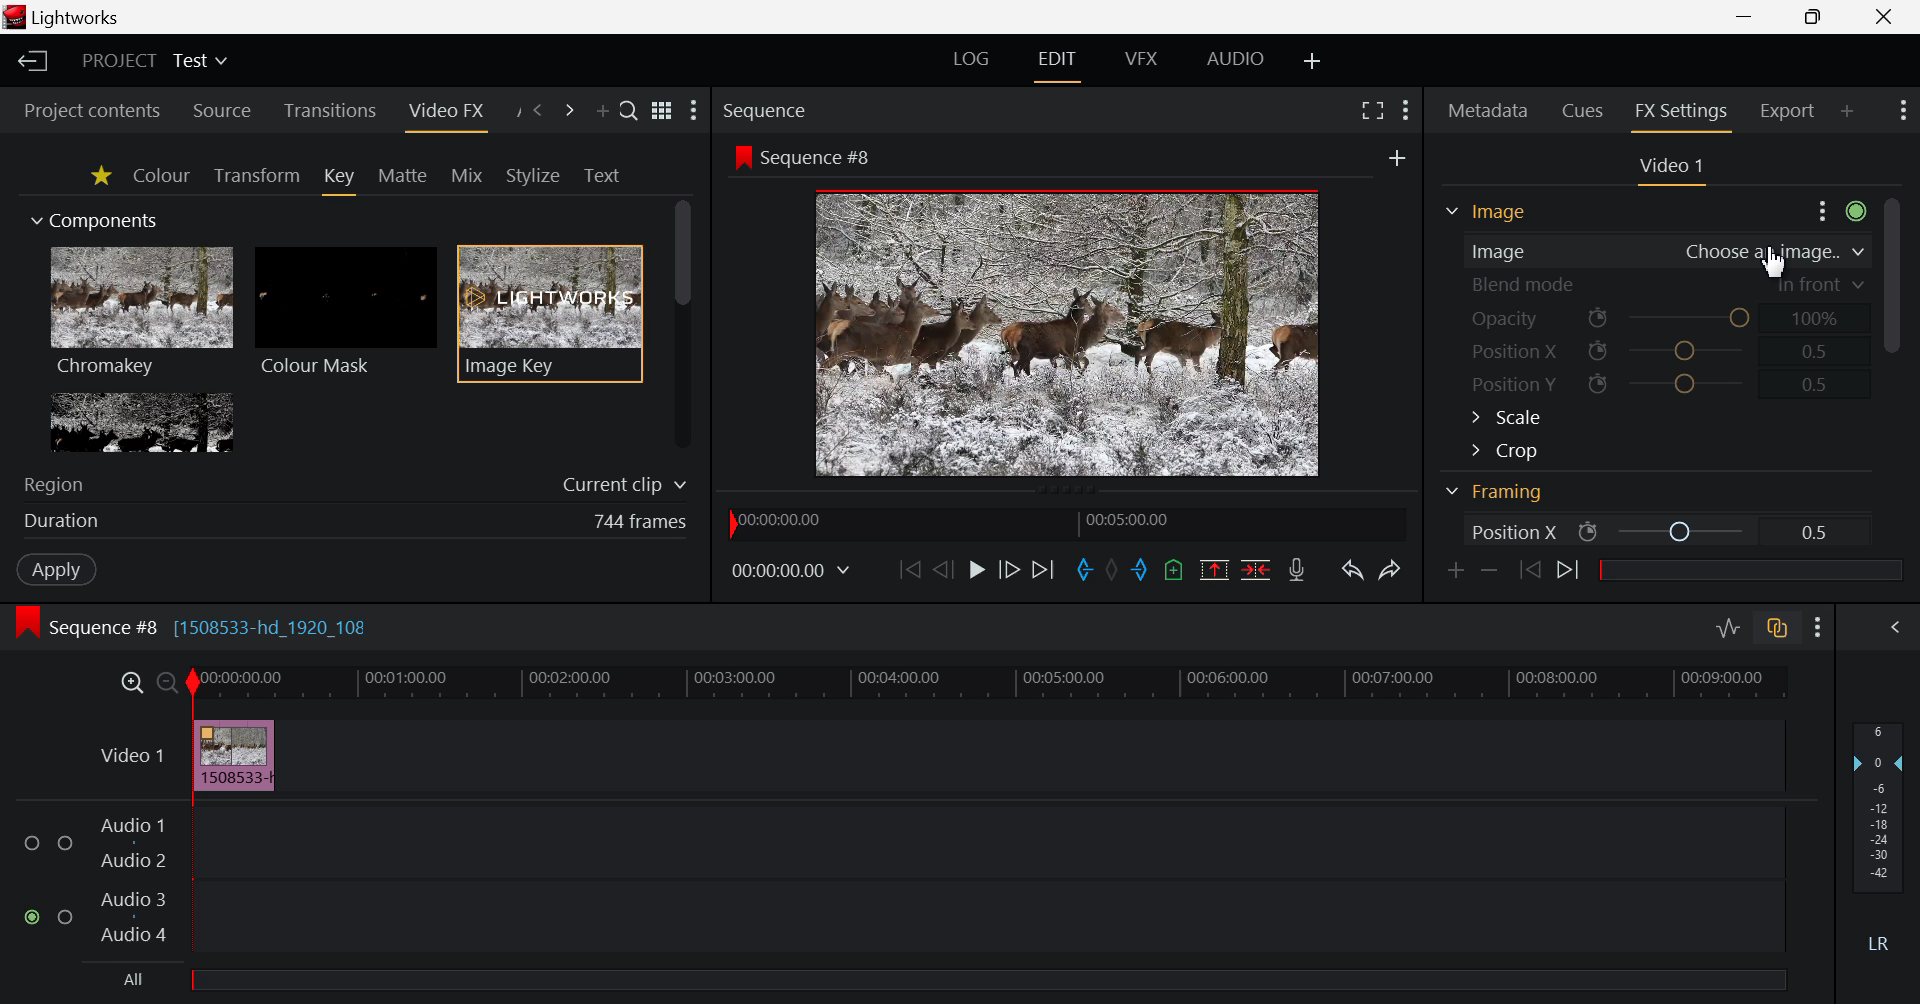 The height and width of the screenshot is (1004, 1920). What do you see at coordinates (532, 174) in the screenshot?
I see `Stylize` at bounding box center [532, 174].